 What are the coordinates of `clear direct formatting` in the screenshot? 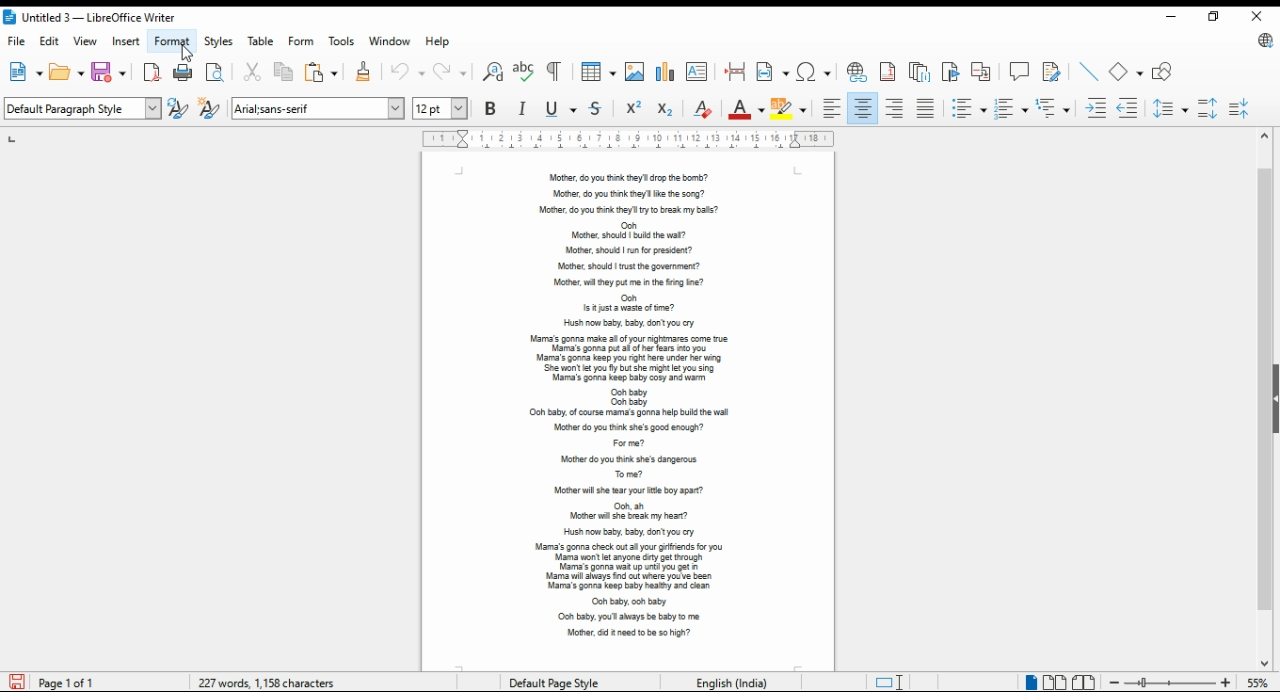 It's located at (703, 108).